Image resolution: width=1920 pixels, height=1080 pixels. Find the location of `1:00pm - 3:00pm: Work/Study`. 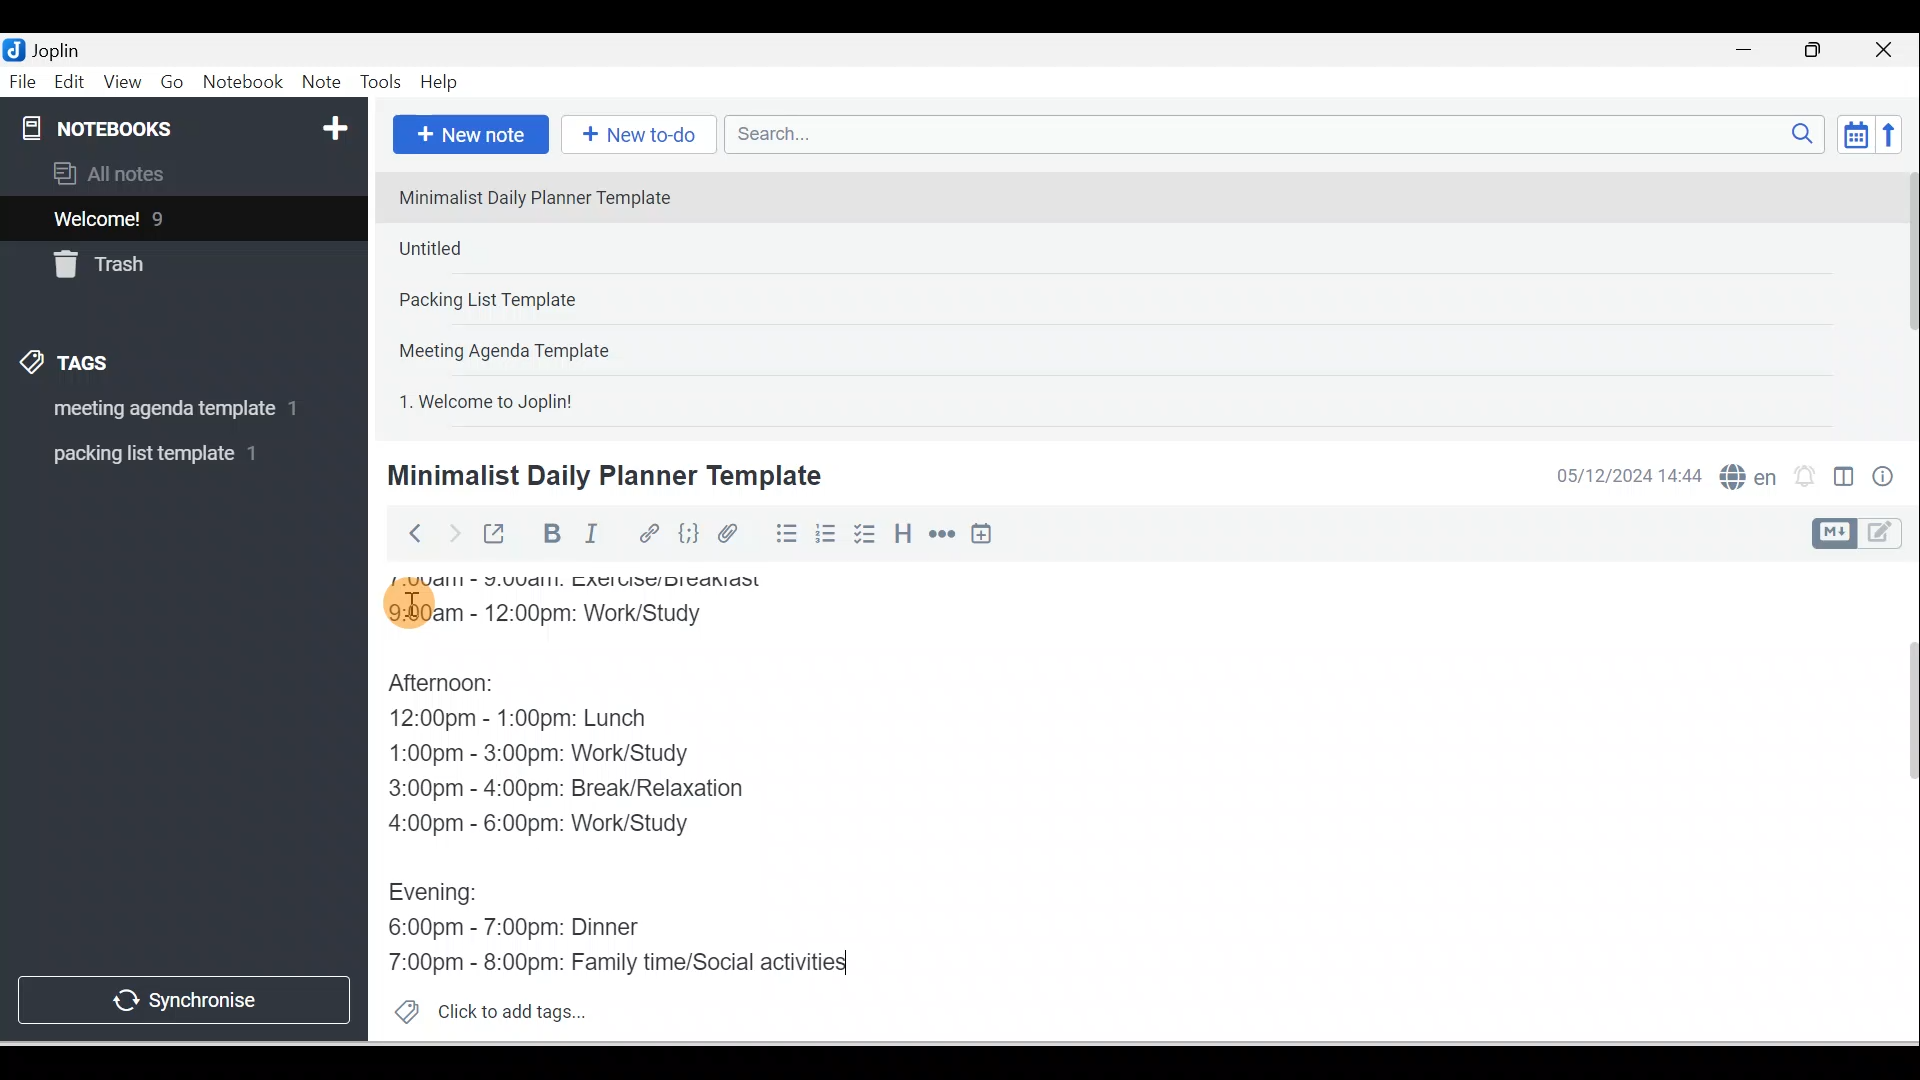

1:00pm - 3:00pm: Work/Study is located at coordinates (542, 756).